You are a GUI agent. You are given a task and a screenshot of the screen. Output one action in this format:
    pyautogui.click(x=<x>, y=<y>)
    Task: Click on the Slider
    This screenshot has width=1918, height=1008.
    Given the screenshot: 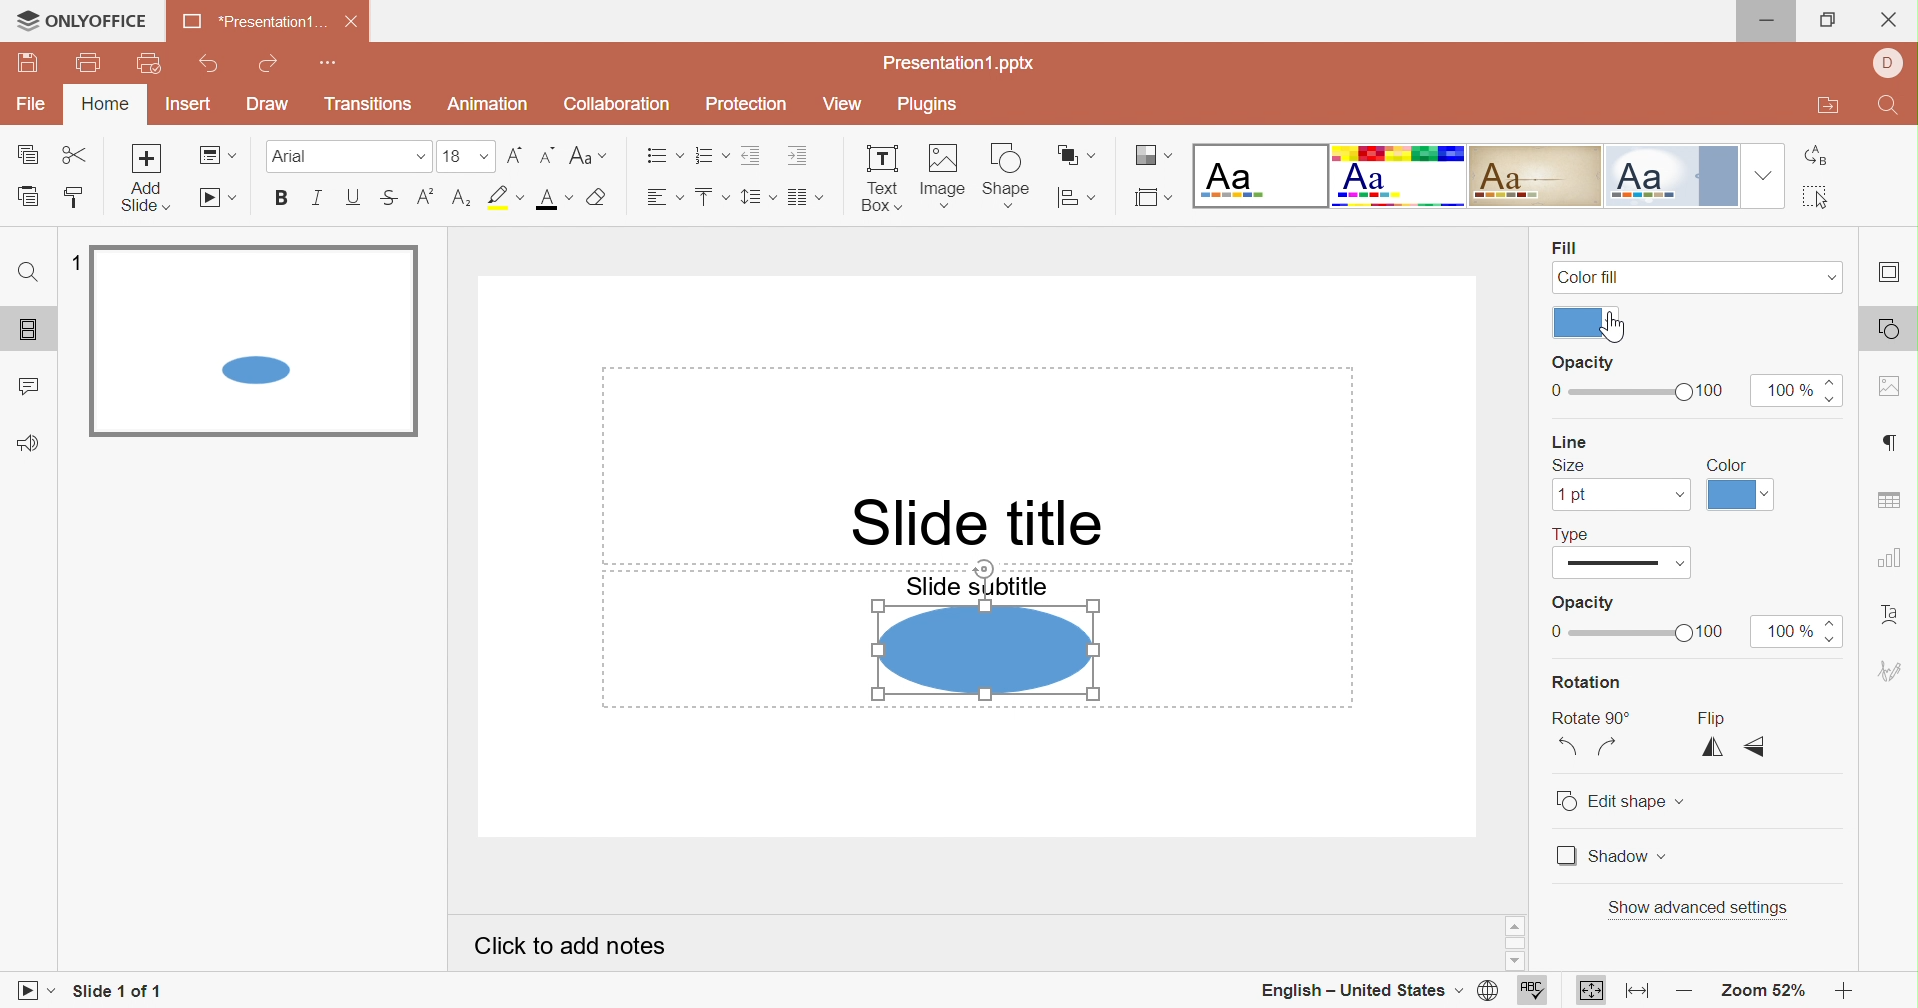 What is the action you would take?
    pyautogui.click(x=1630, y=634)
    